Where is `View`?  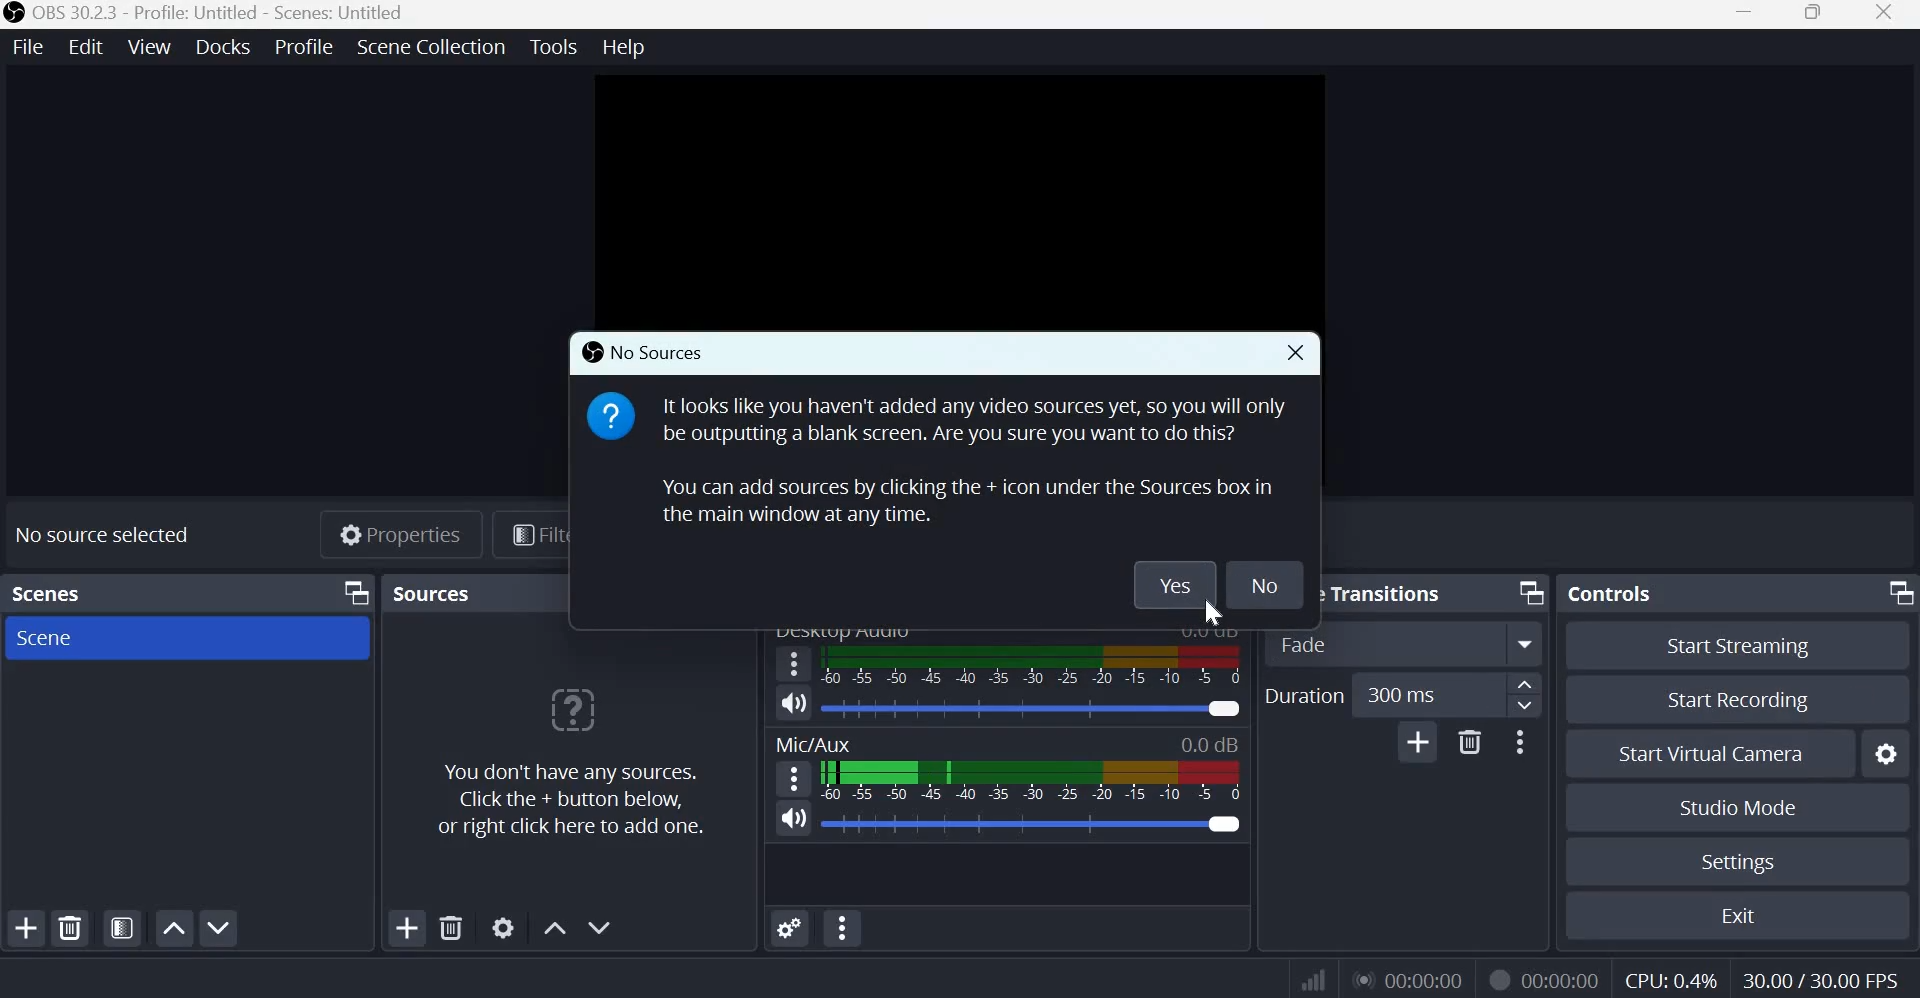 View is located at coordinates (147, 47).